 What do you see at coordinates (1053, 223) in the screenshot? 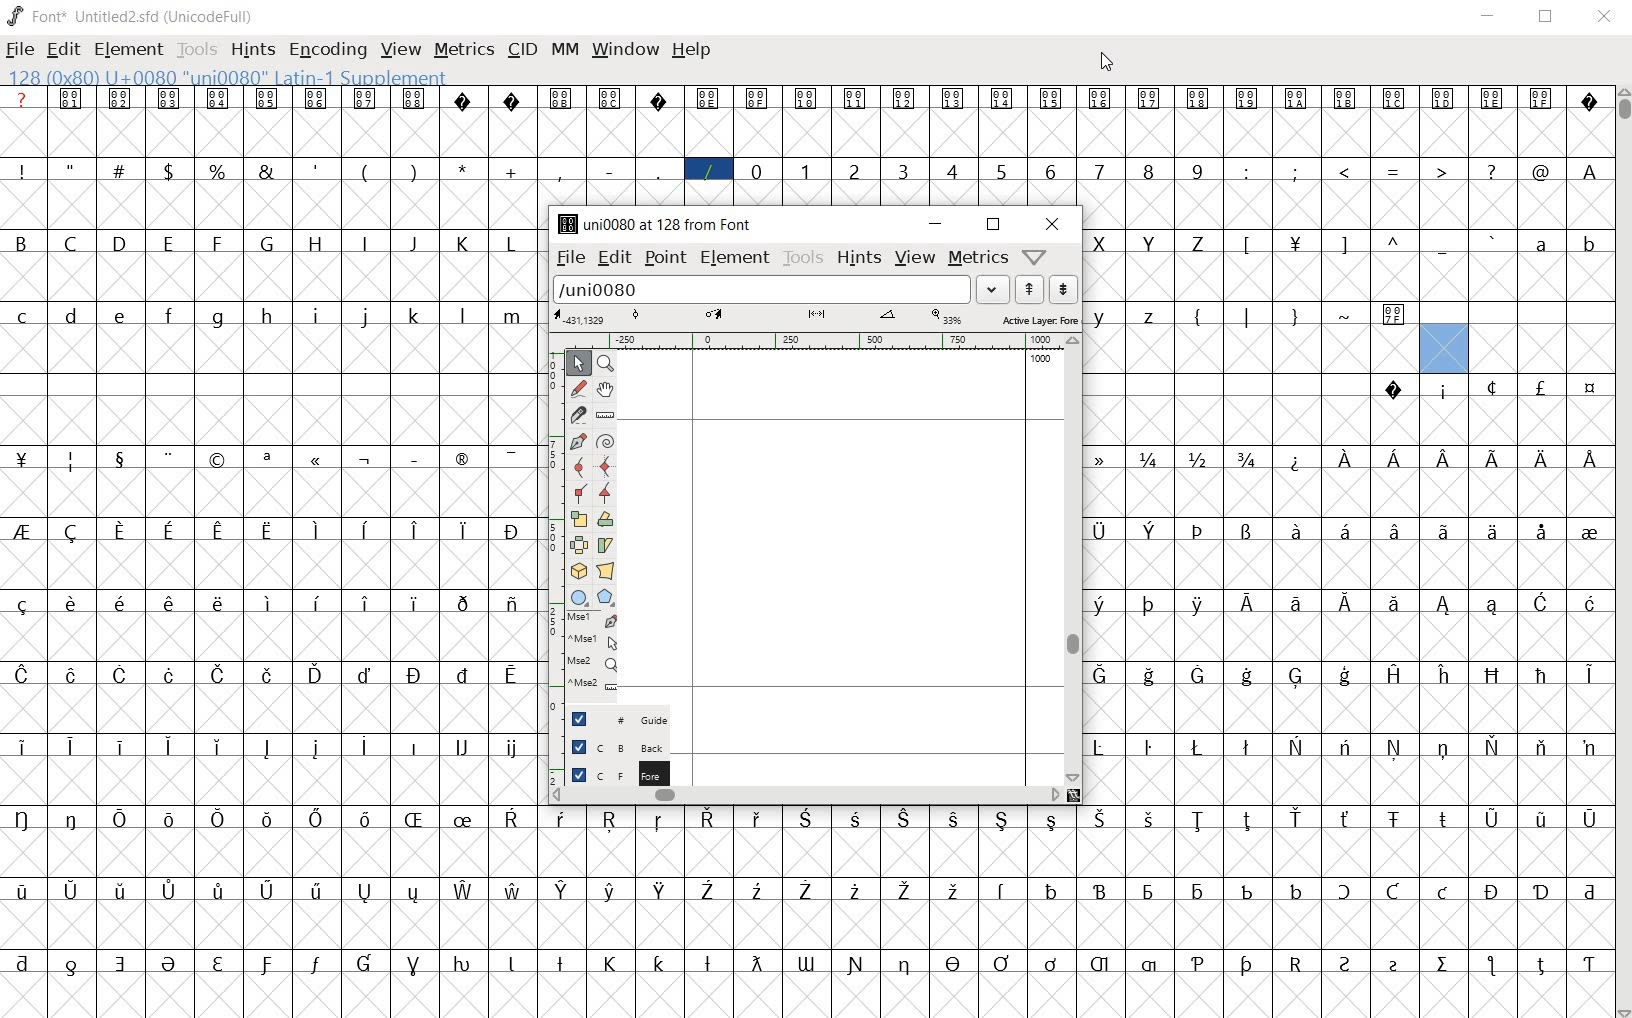
I see `close` at bounding box center [1053, 223].